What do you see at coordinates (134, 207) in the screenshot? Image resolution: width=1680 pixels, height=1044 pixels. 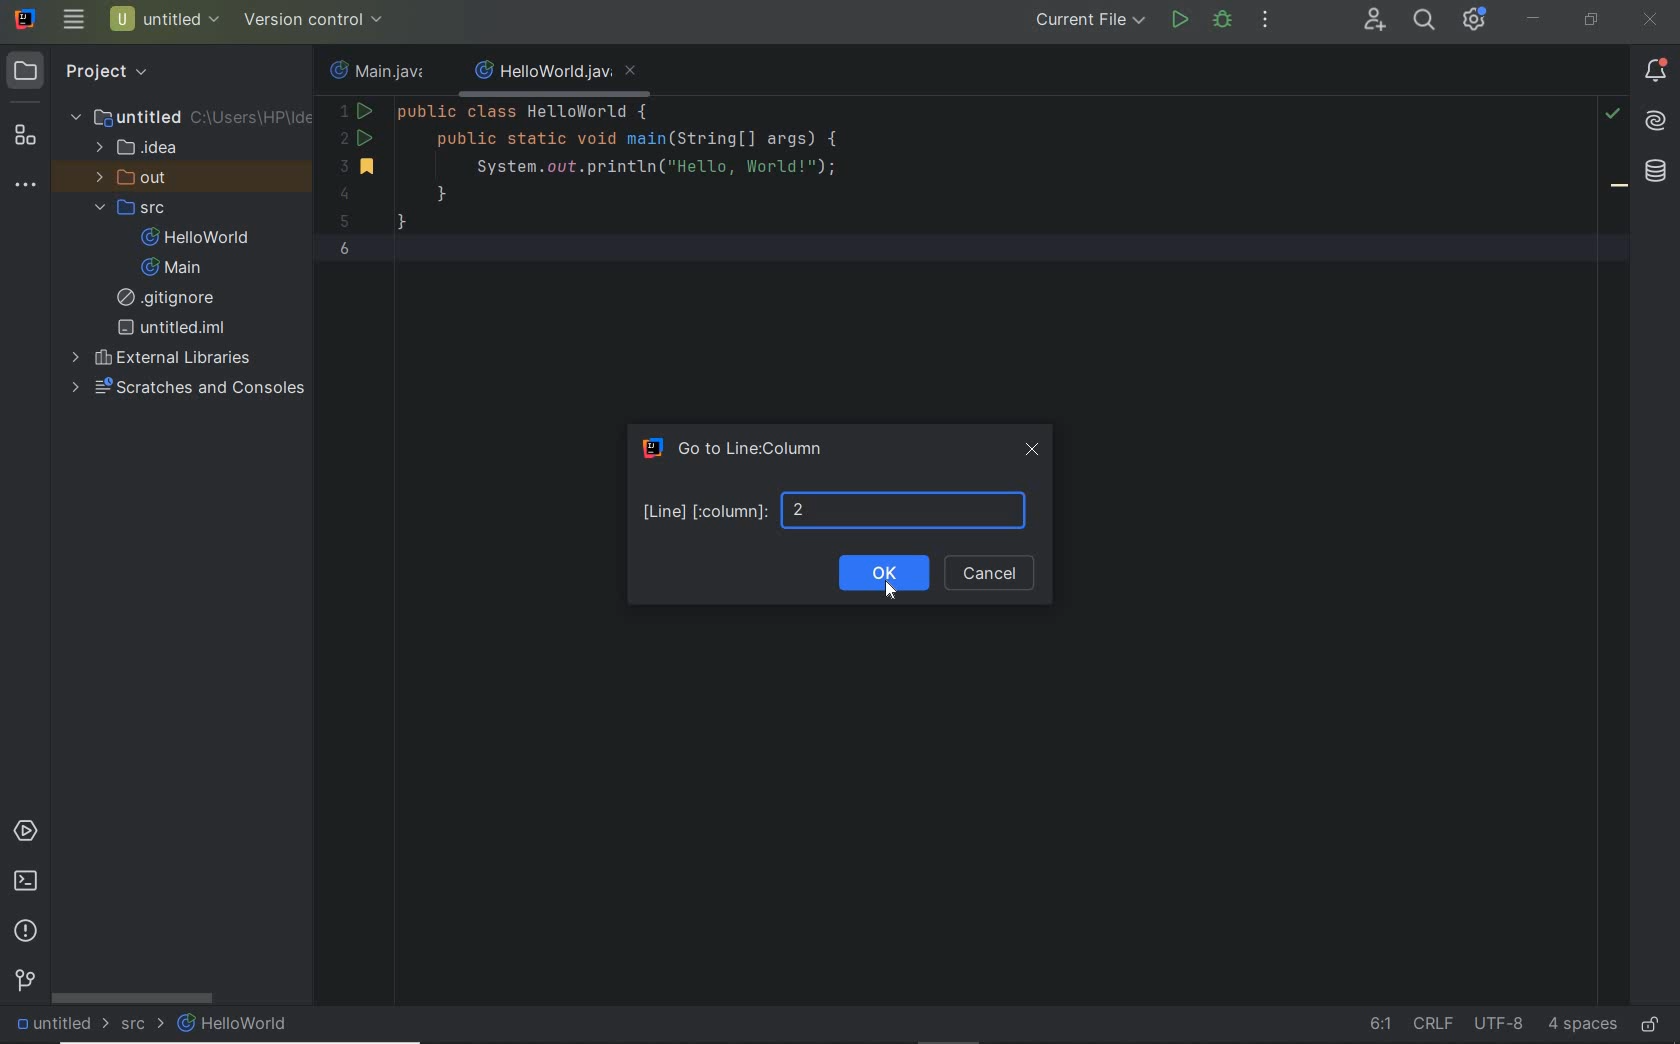 I see `src` at bounding box center [134, 207].